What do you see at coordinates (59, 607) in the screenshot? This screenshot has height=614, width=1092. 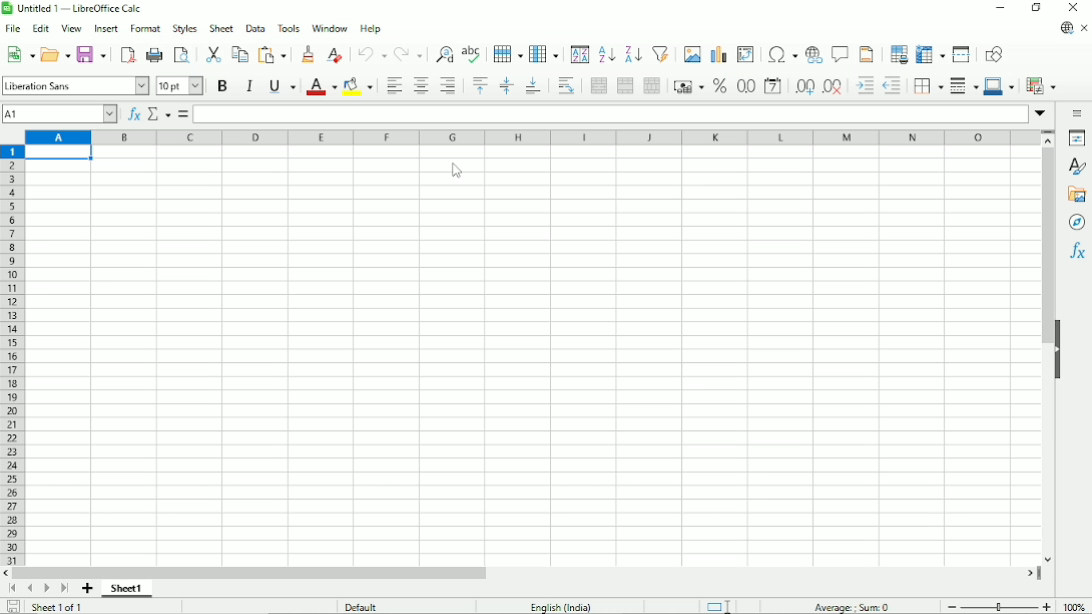 I see `Sheet 1 of 1` at bounding box center [59, 607].